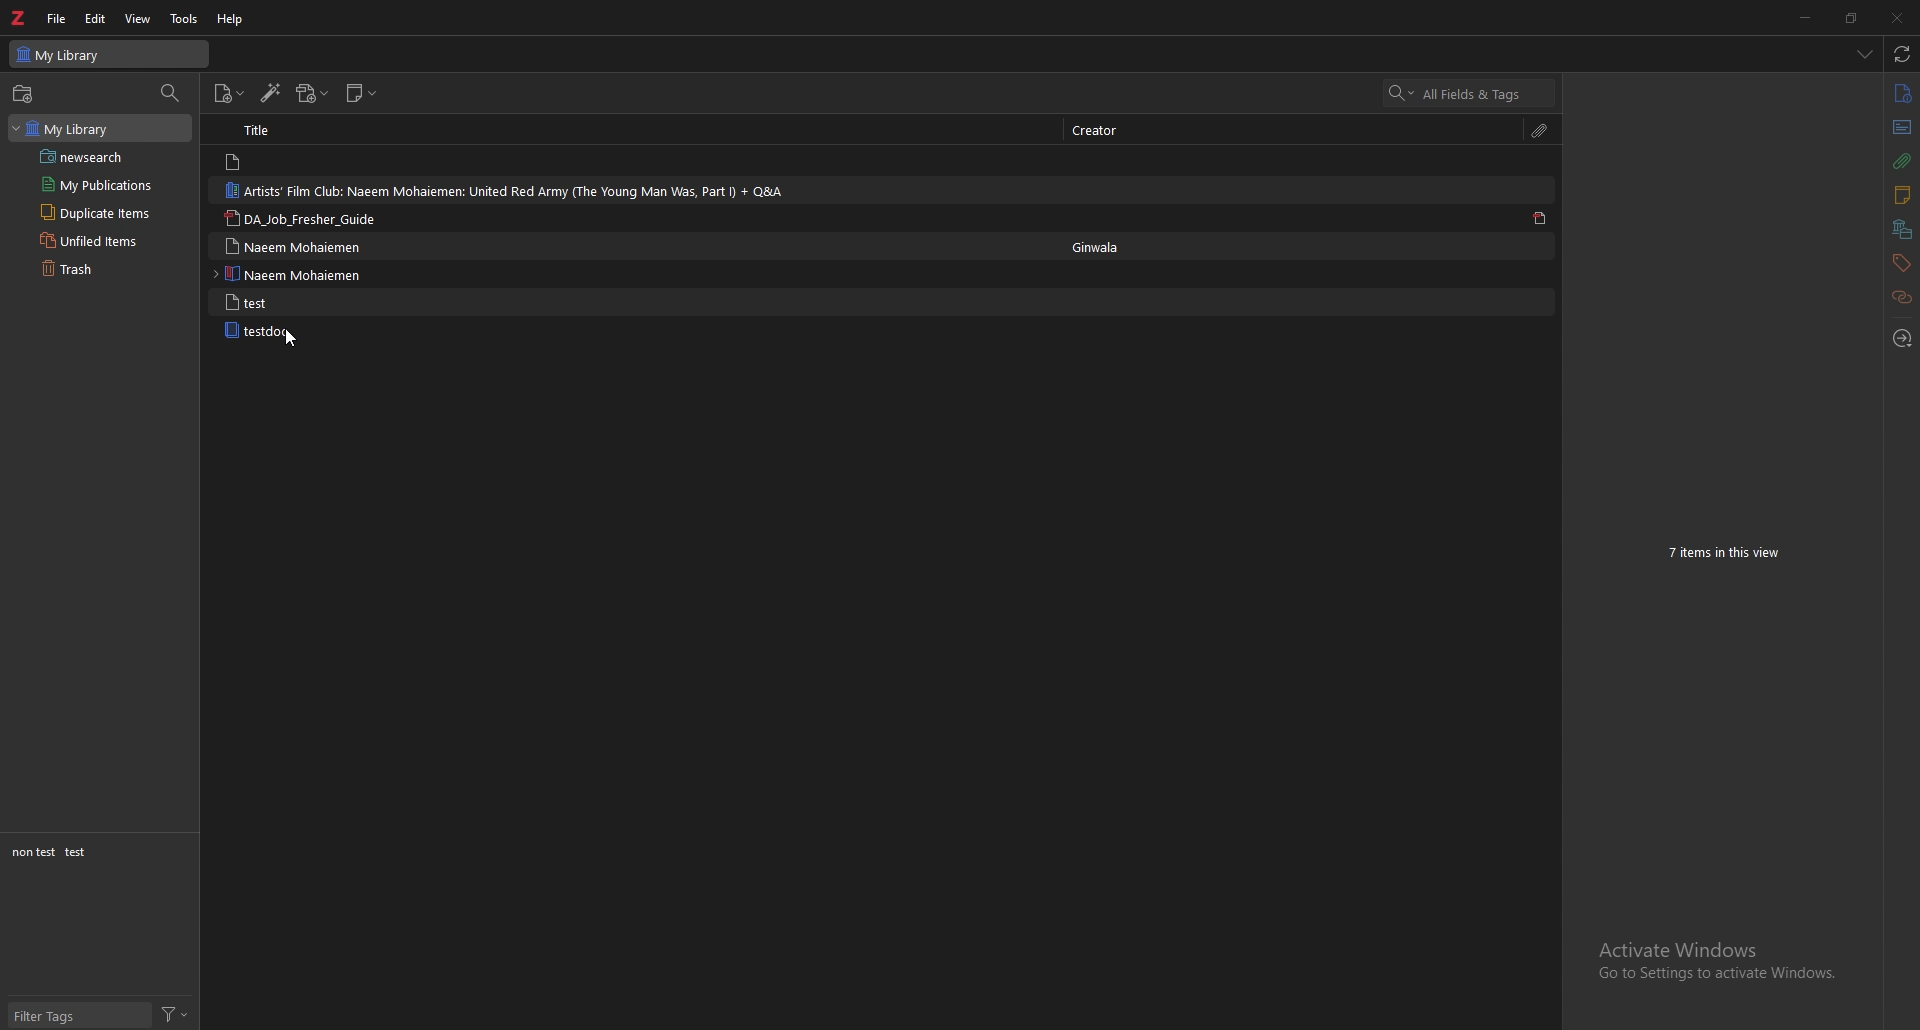  I want to click on close, so click(1896, 17).